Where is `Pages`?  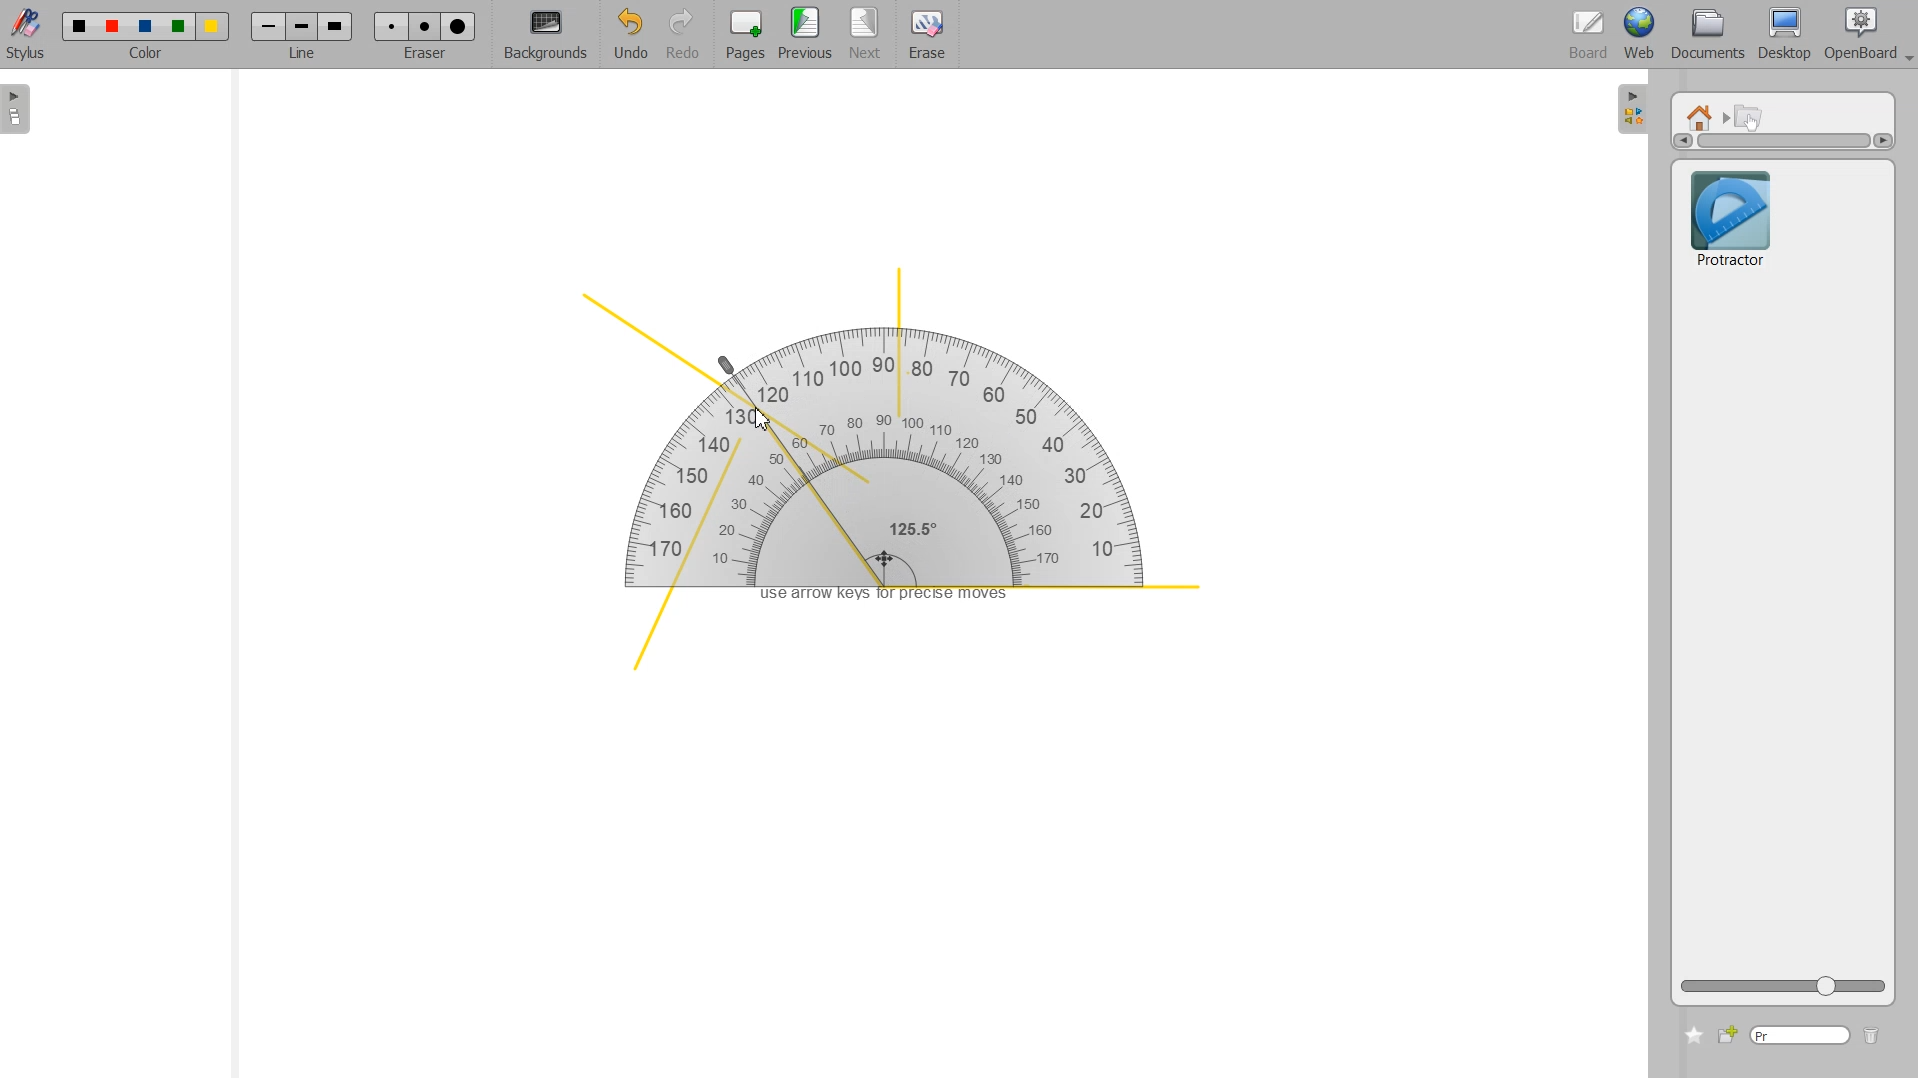
Pages is located at coordinates (743, 36).